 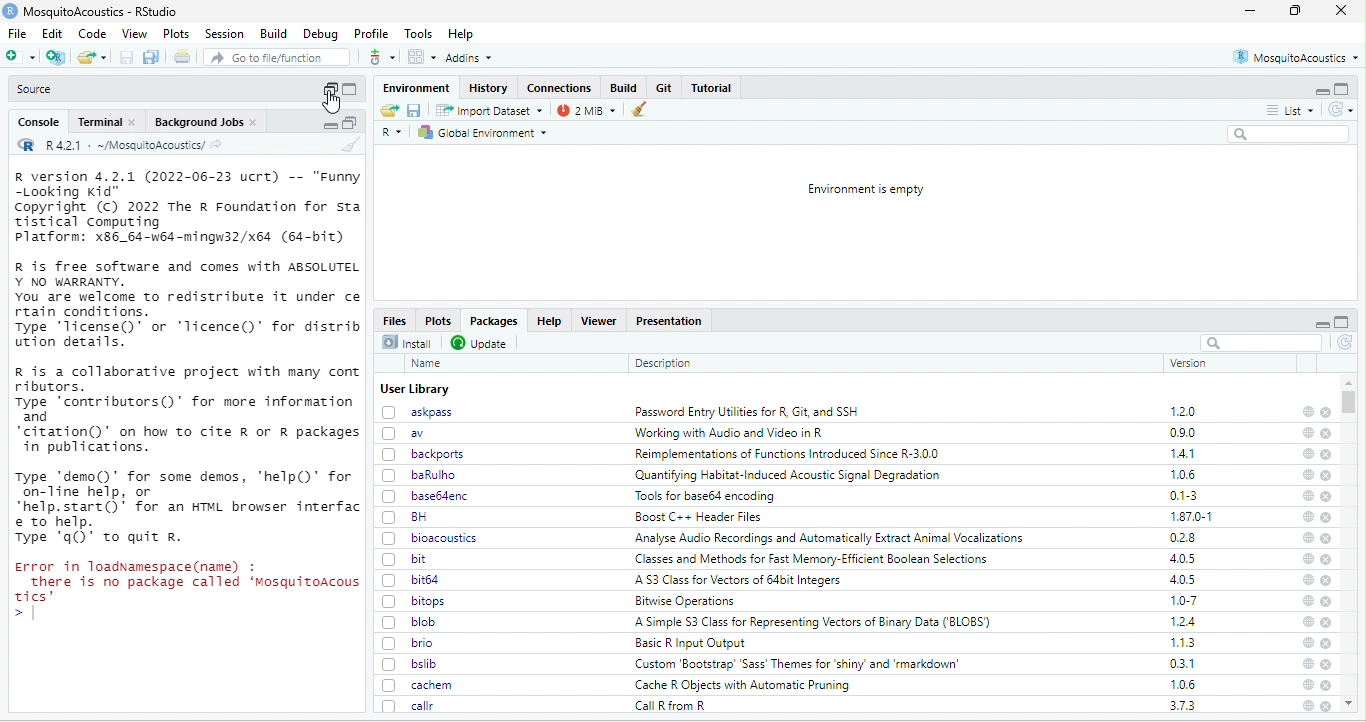 I want to click on Import Dataset, so click(x=490, y=110).